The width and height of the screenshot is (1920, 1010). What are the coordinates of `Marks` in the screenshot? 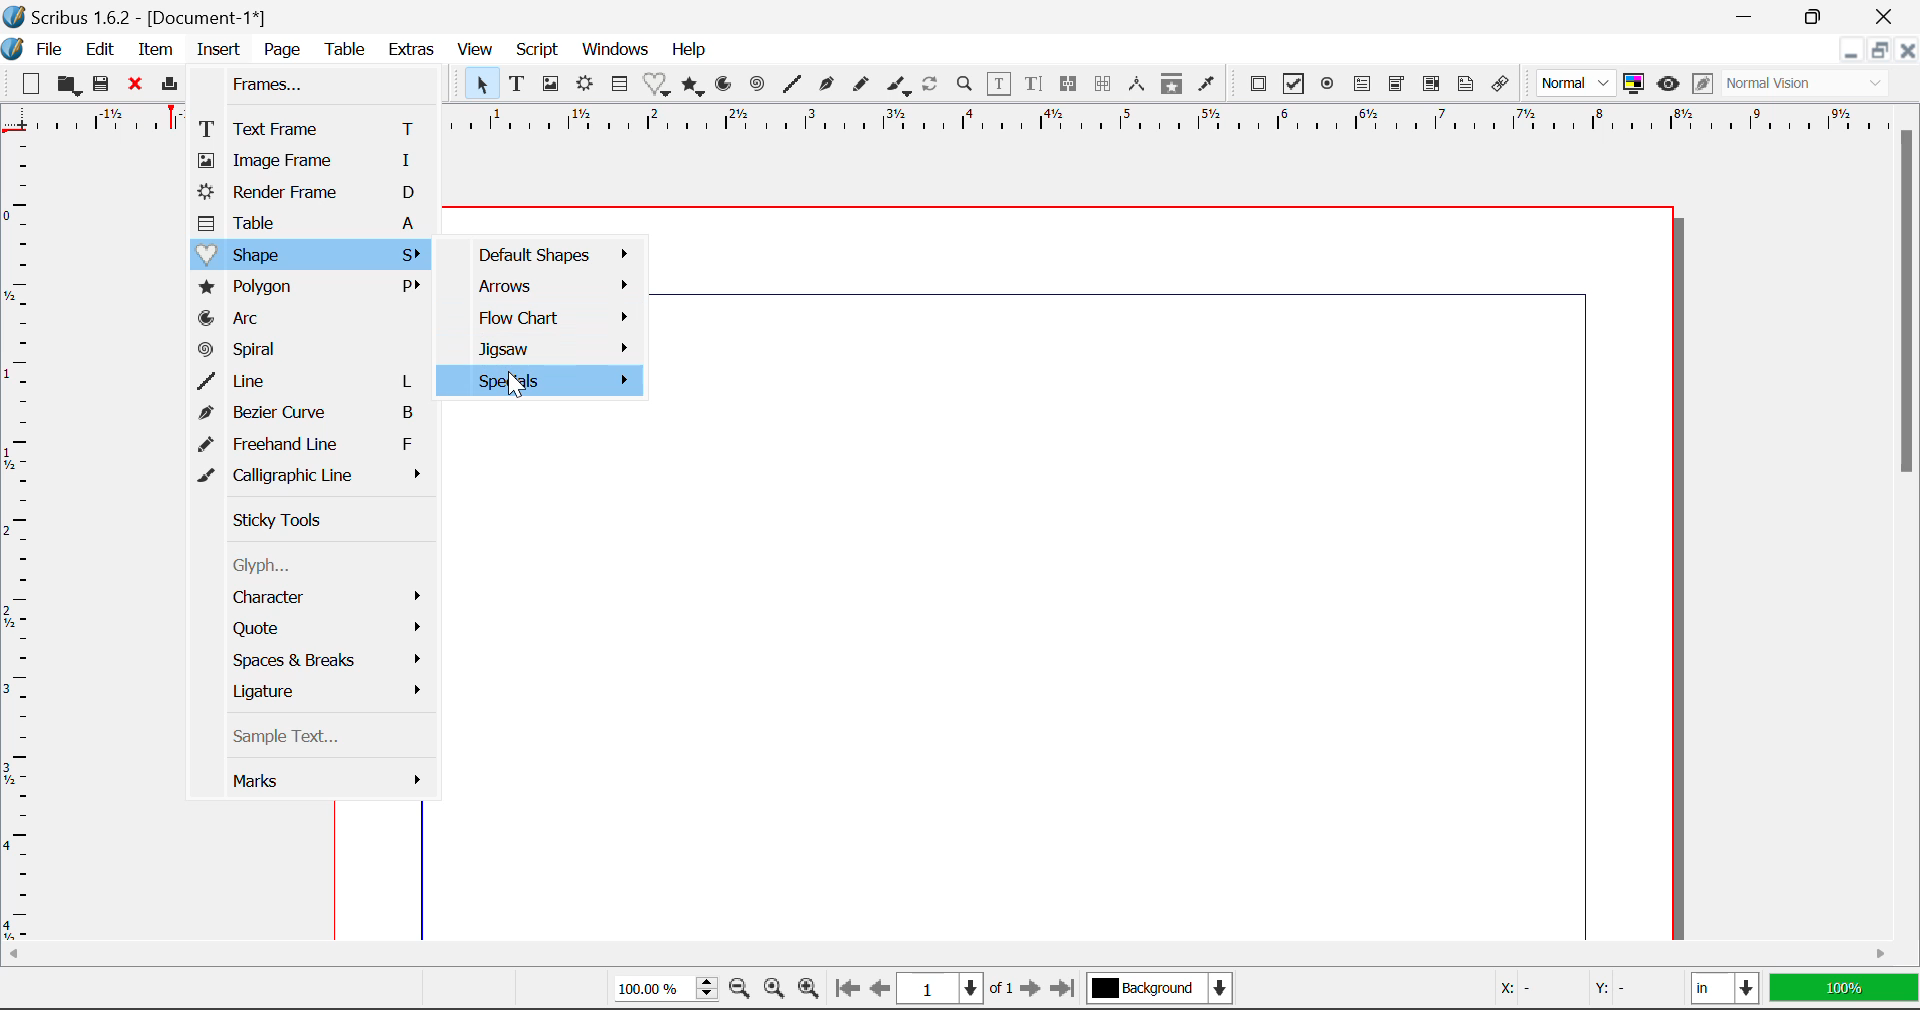 It's located at (330, 785).